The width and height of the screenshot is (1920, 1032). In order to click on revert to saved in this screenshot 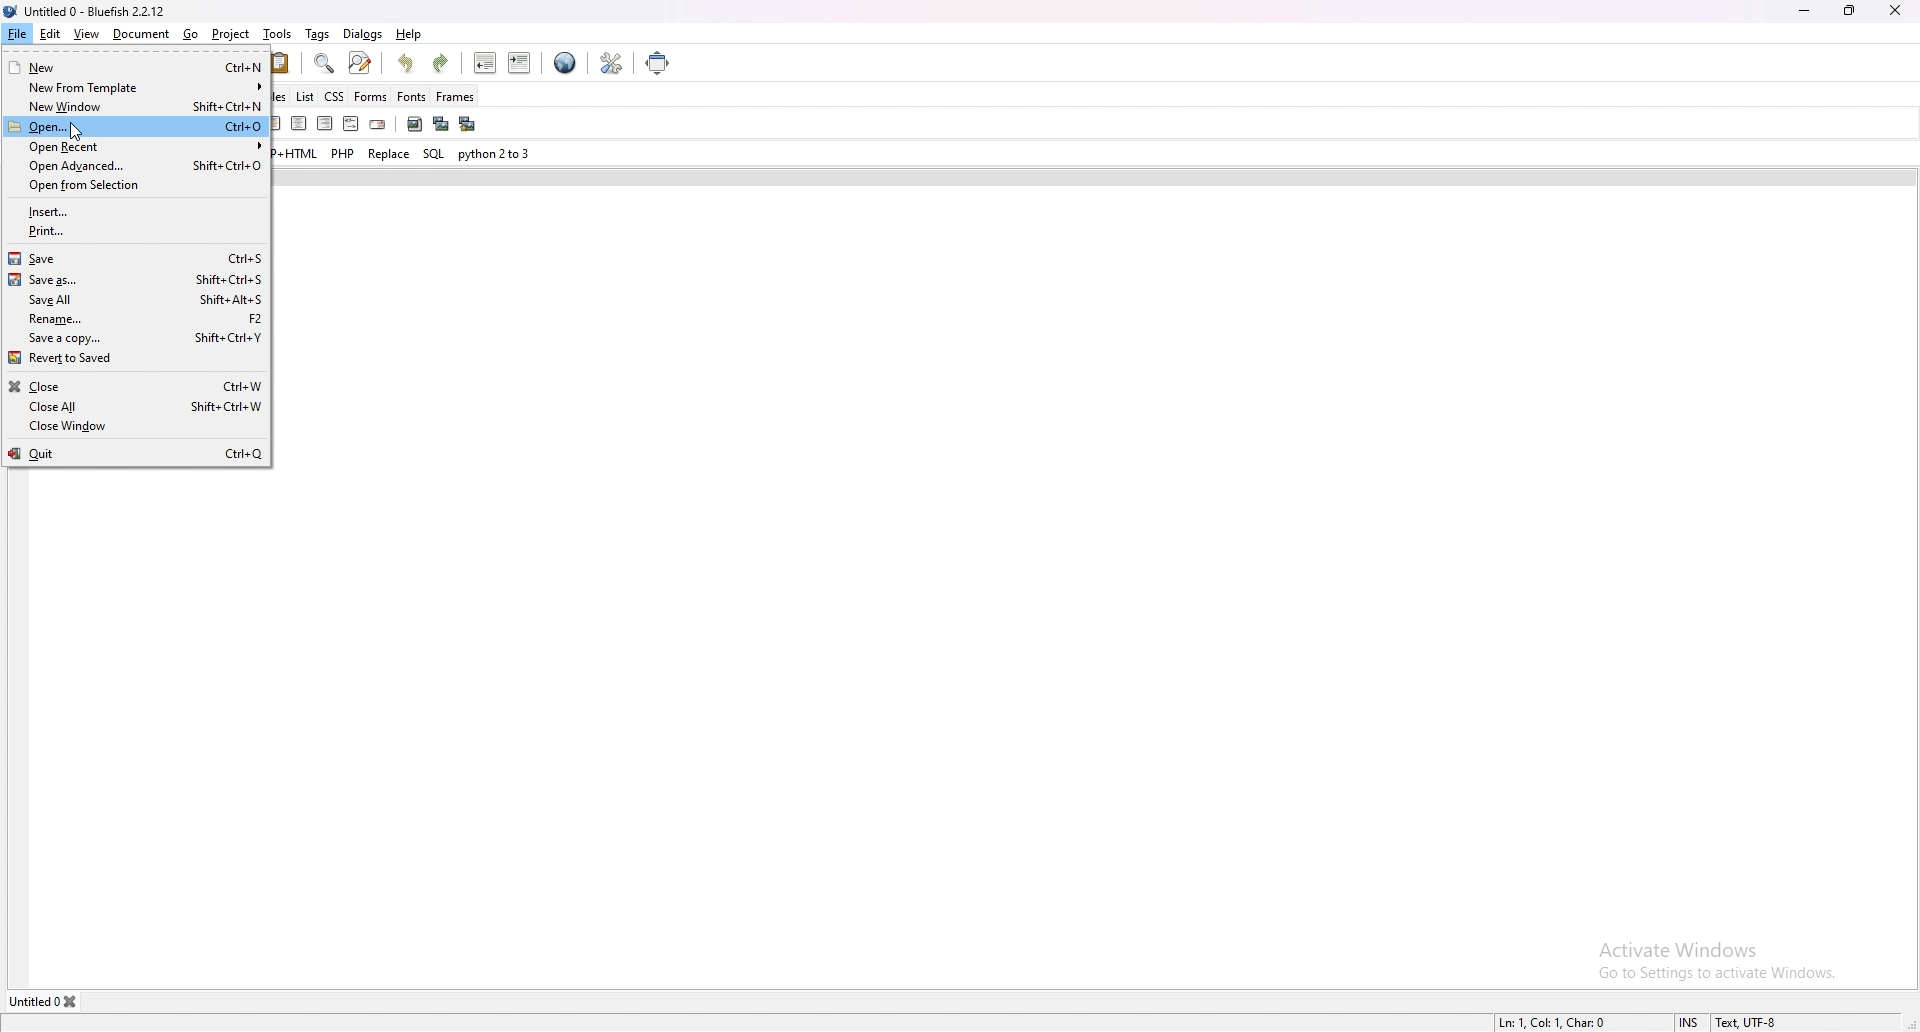, I will do `click(68, 359)`.